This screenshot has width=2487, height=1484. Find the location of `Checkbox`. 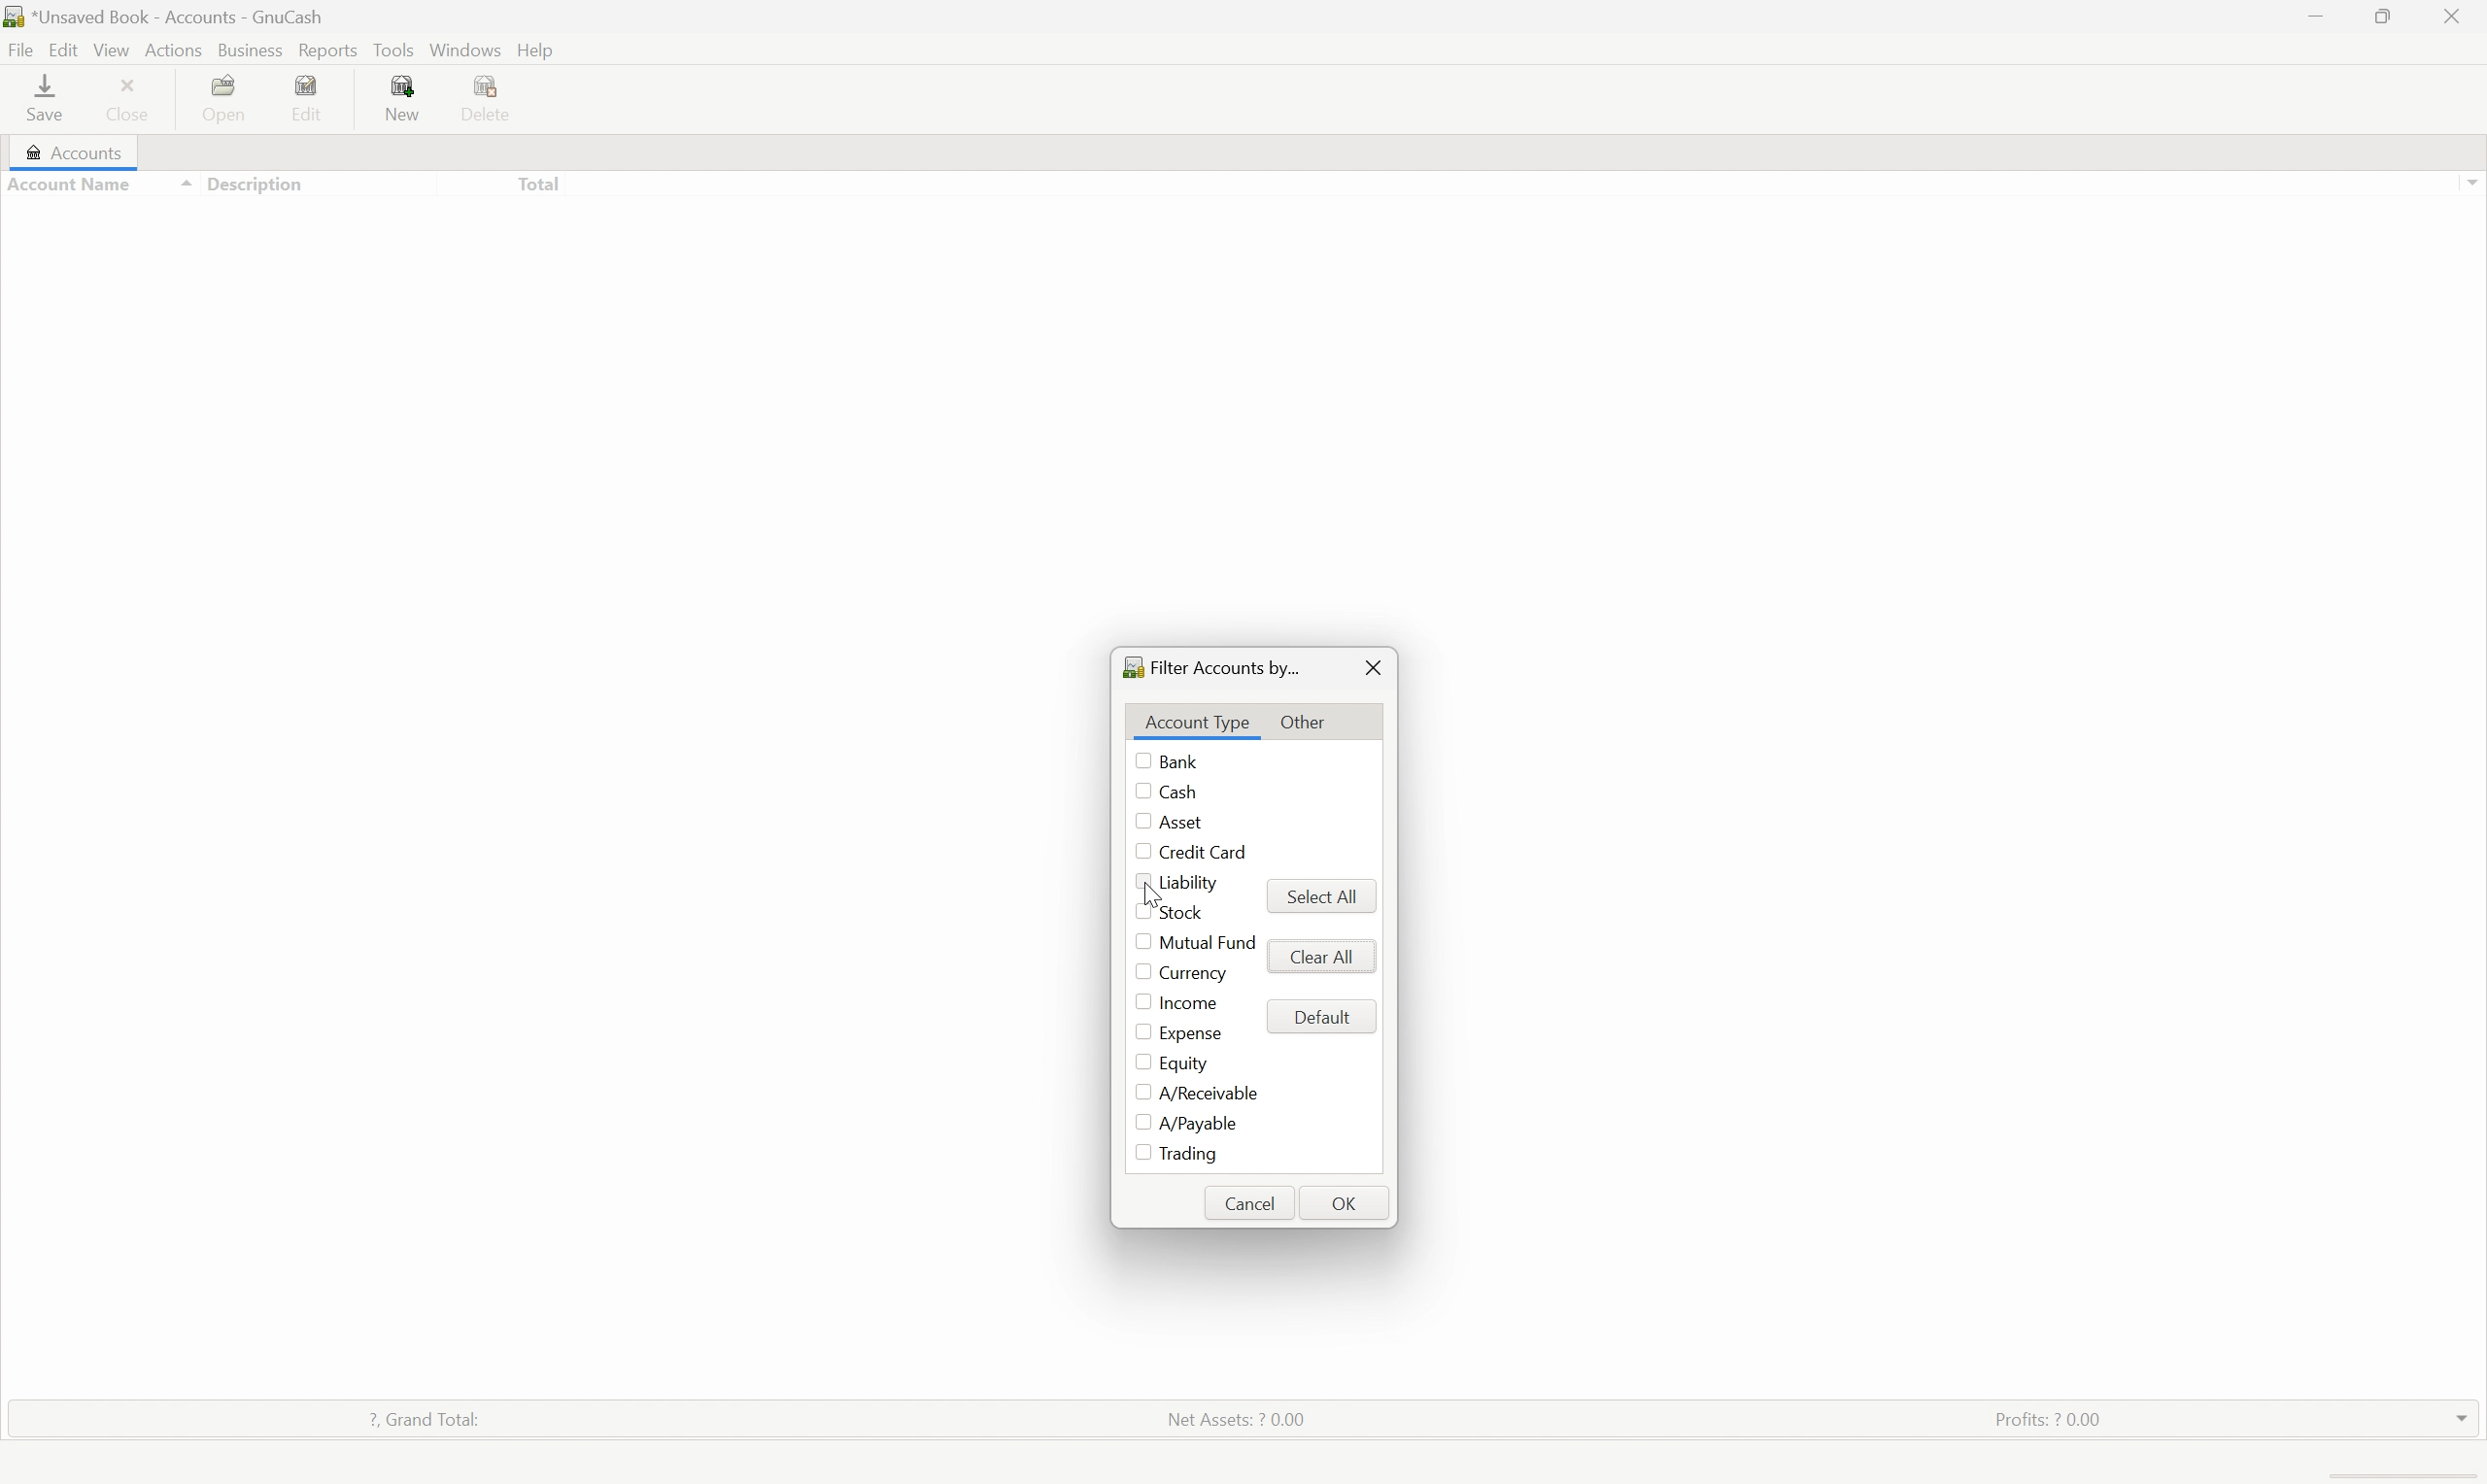

Checkbox is located at coordinates (1136, 1062).